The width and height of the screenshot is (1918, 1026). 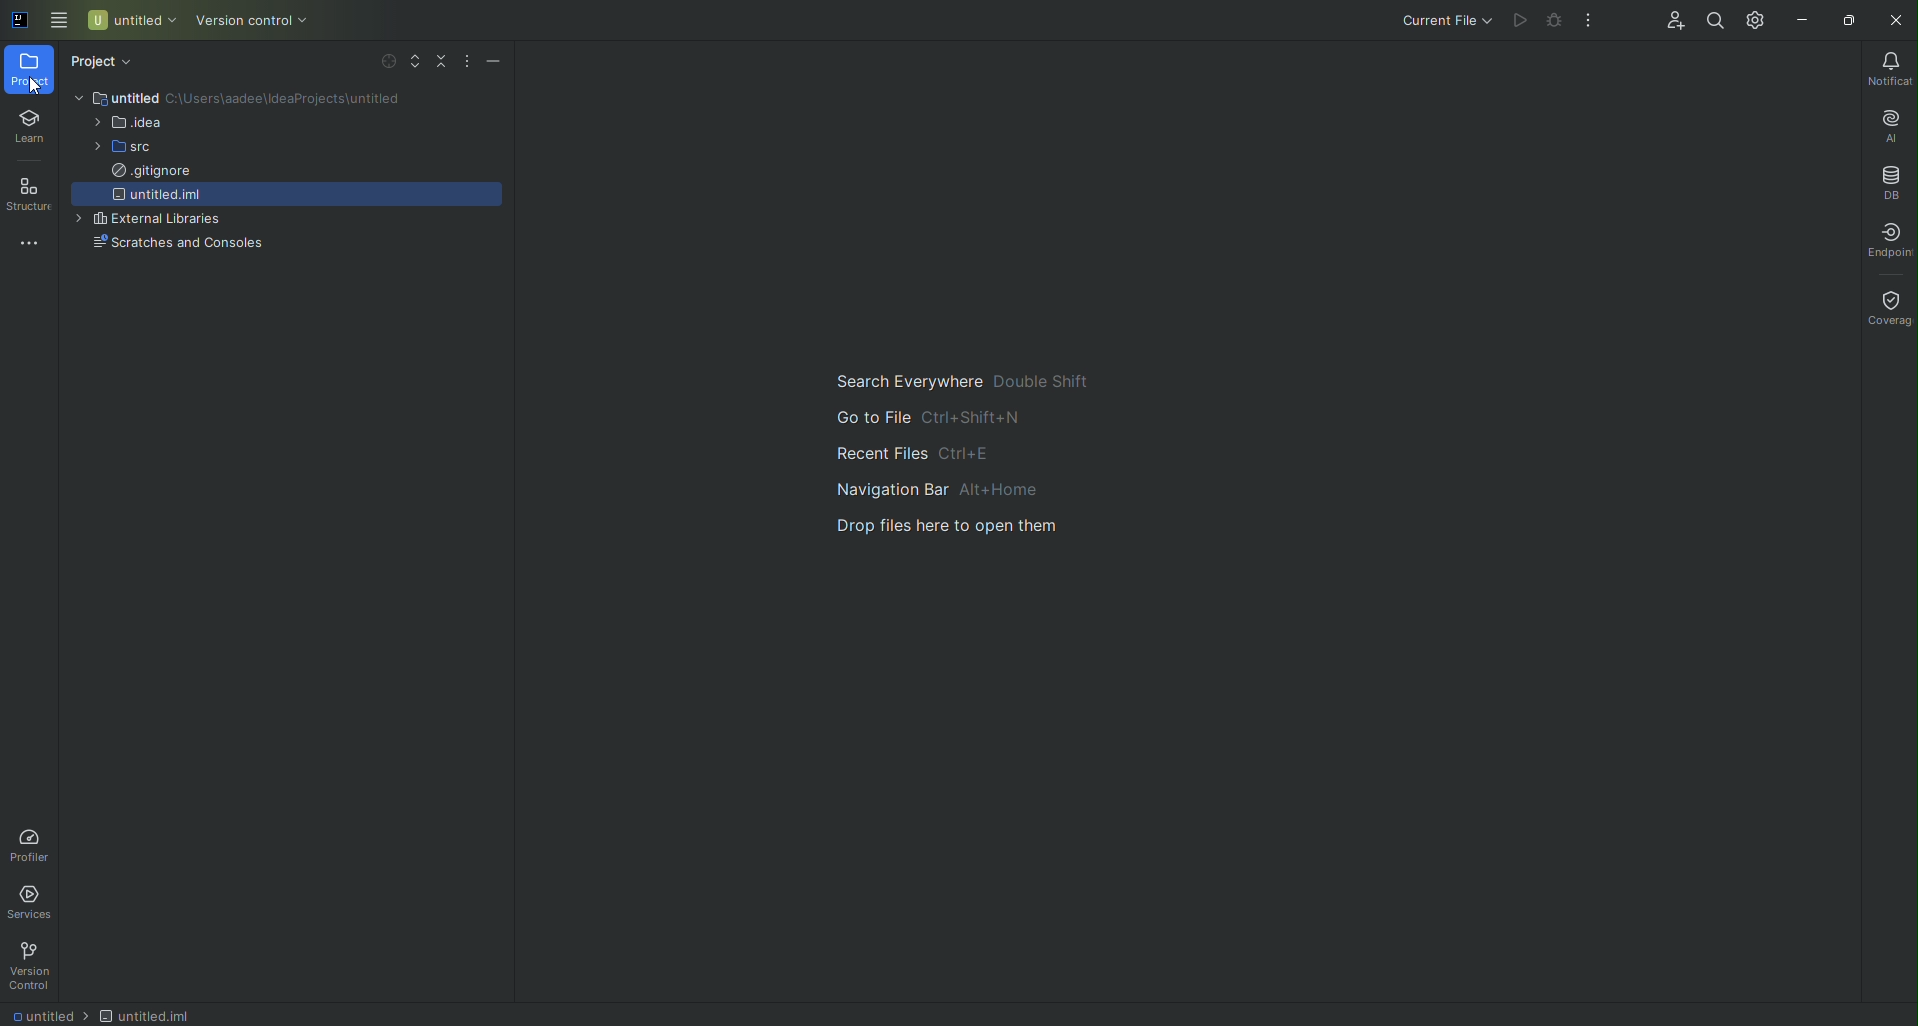 I want to click on Project, so click(x=32, y=66).